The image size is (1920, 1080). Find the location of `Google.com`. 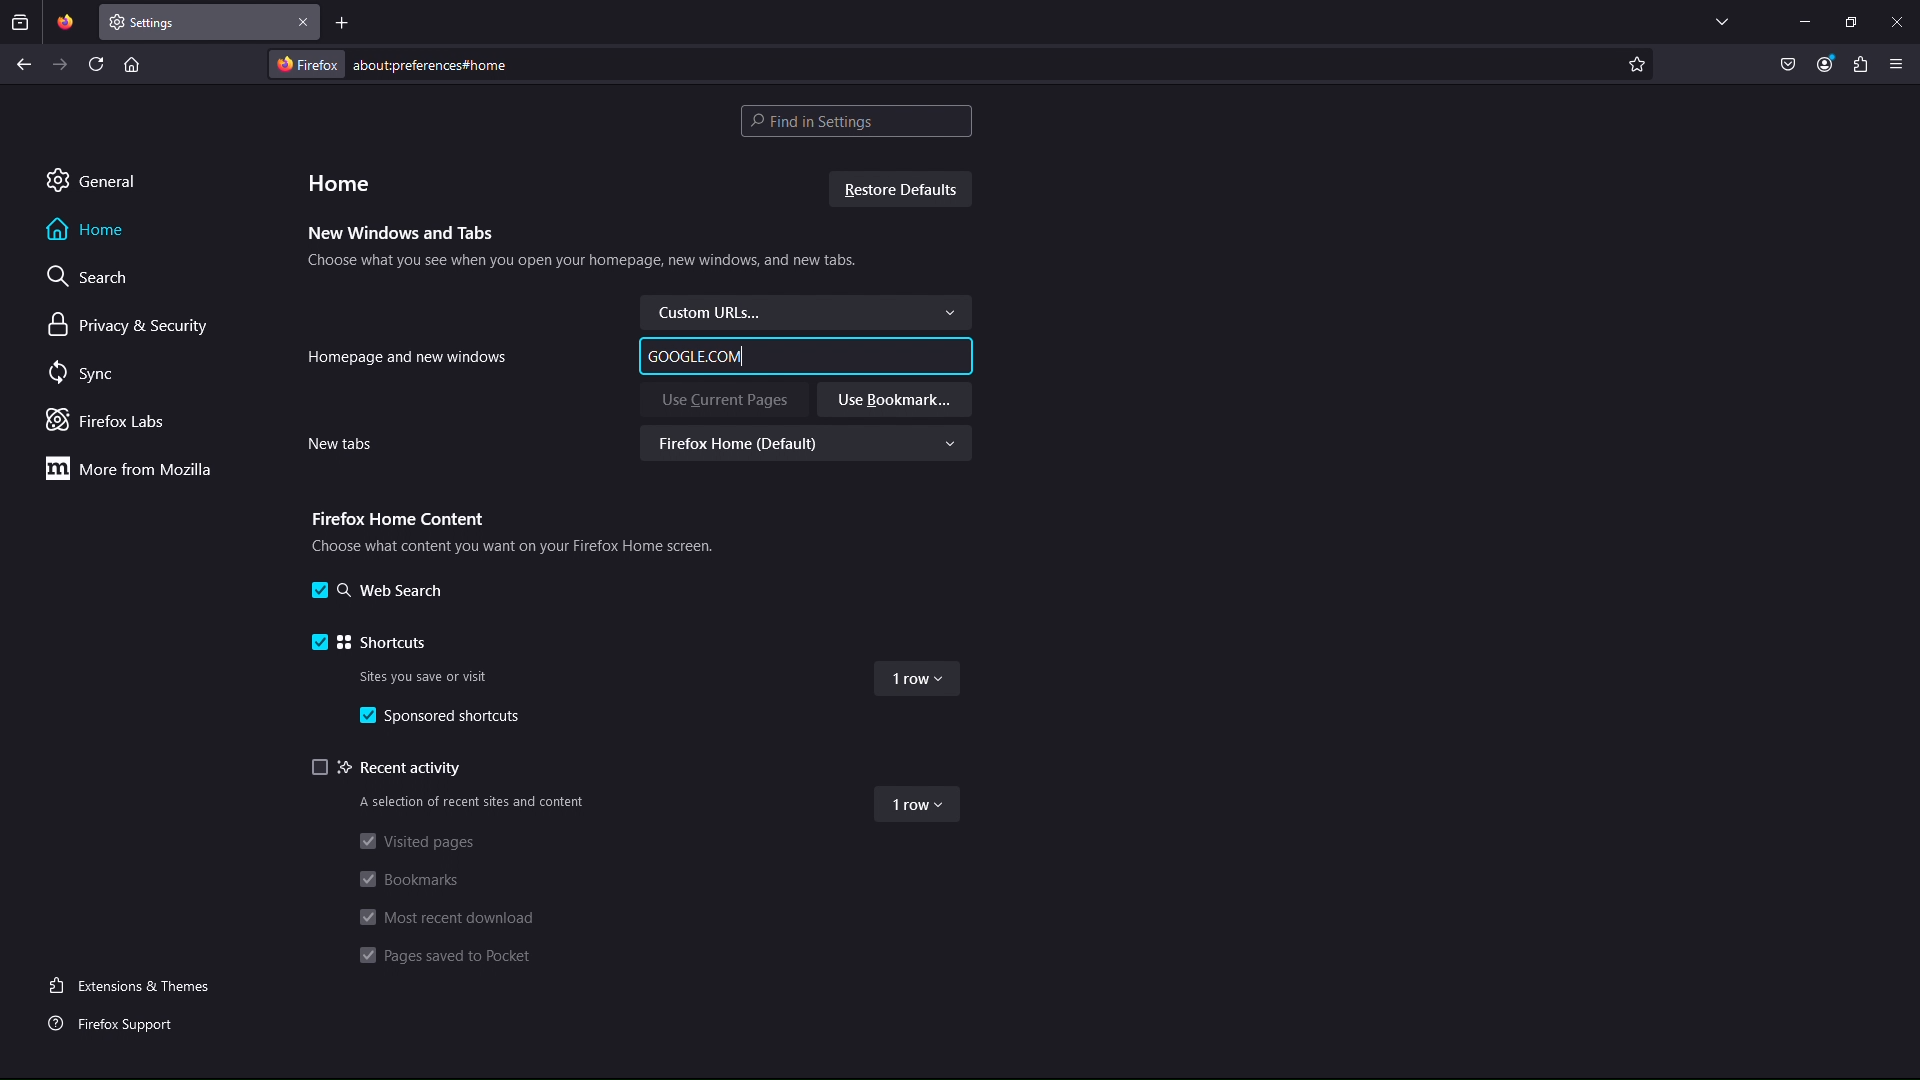

Google.com is located at coordinates (691, 356).